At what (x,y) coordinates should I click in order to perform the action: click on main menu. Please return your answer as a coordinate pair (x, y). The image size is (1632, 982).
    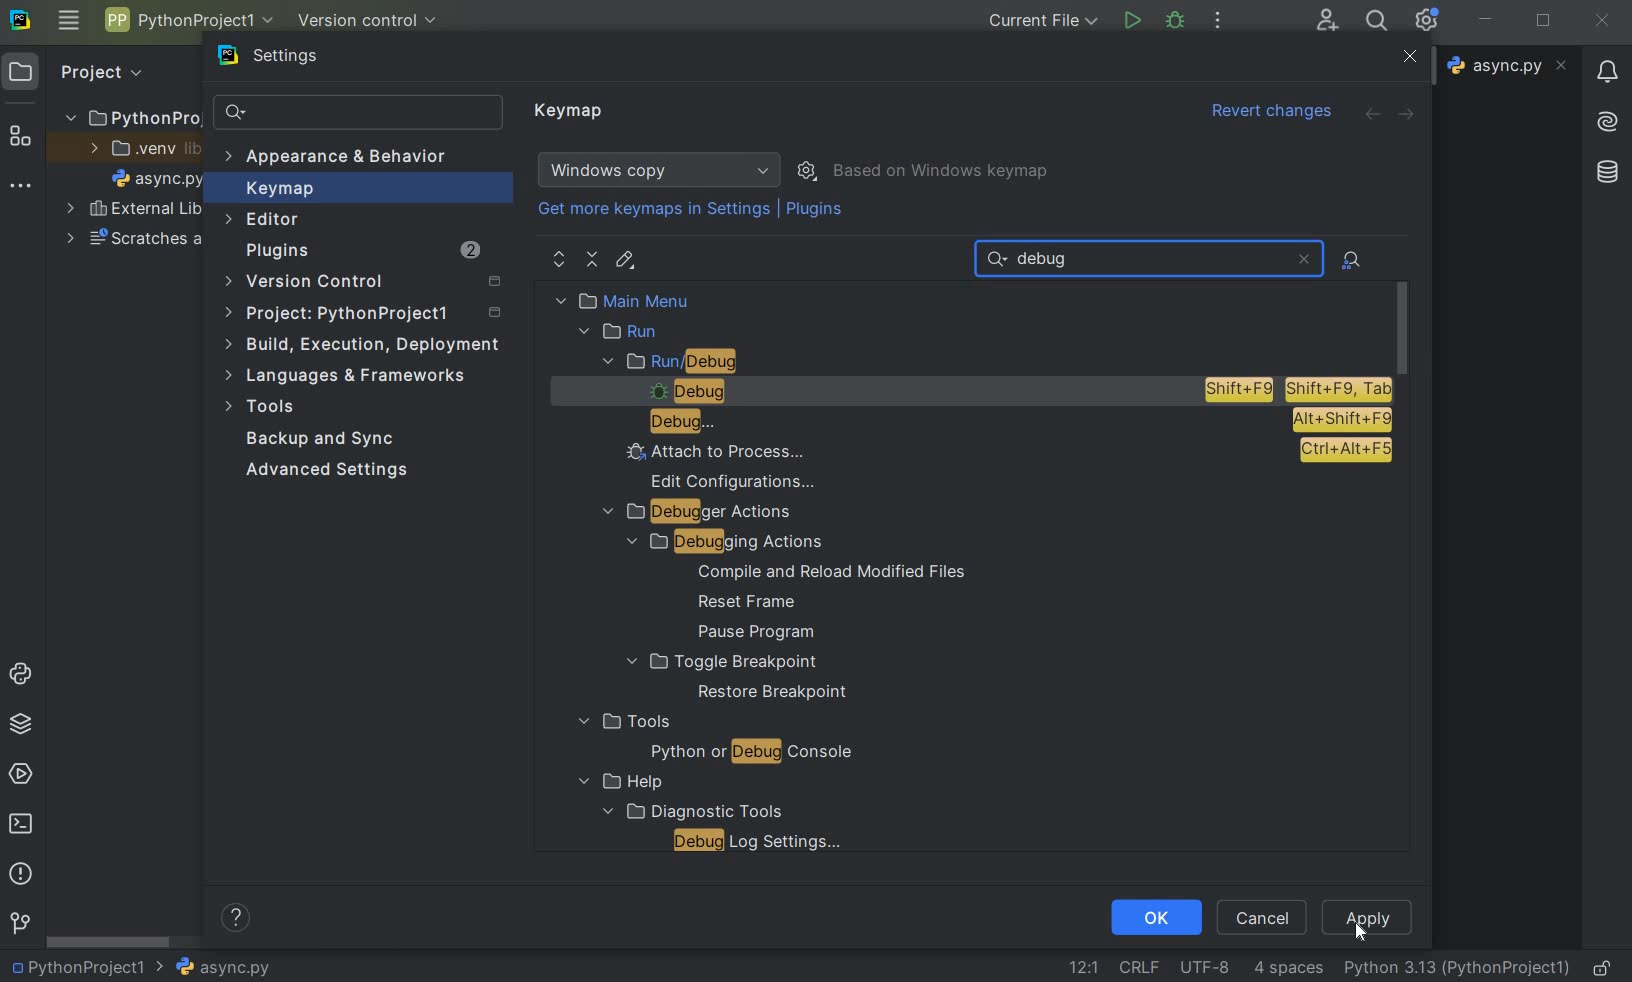
    Looking at the image, I should click on (68, 20).